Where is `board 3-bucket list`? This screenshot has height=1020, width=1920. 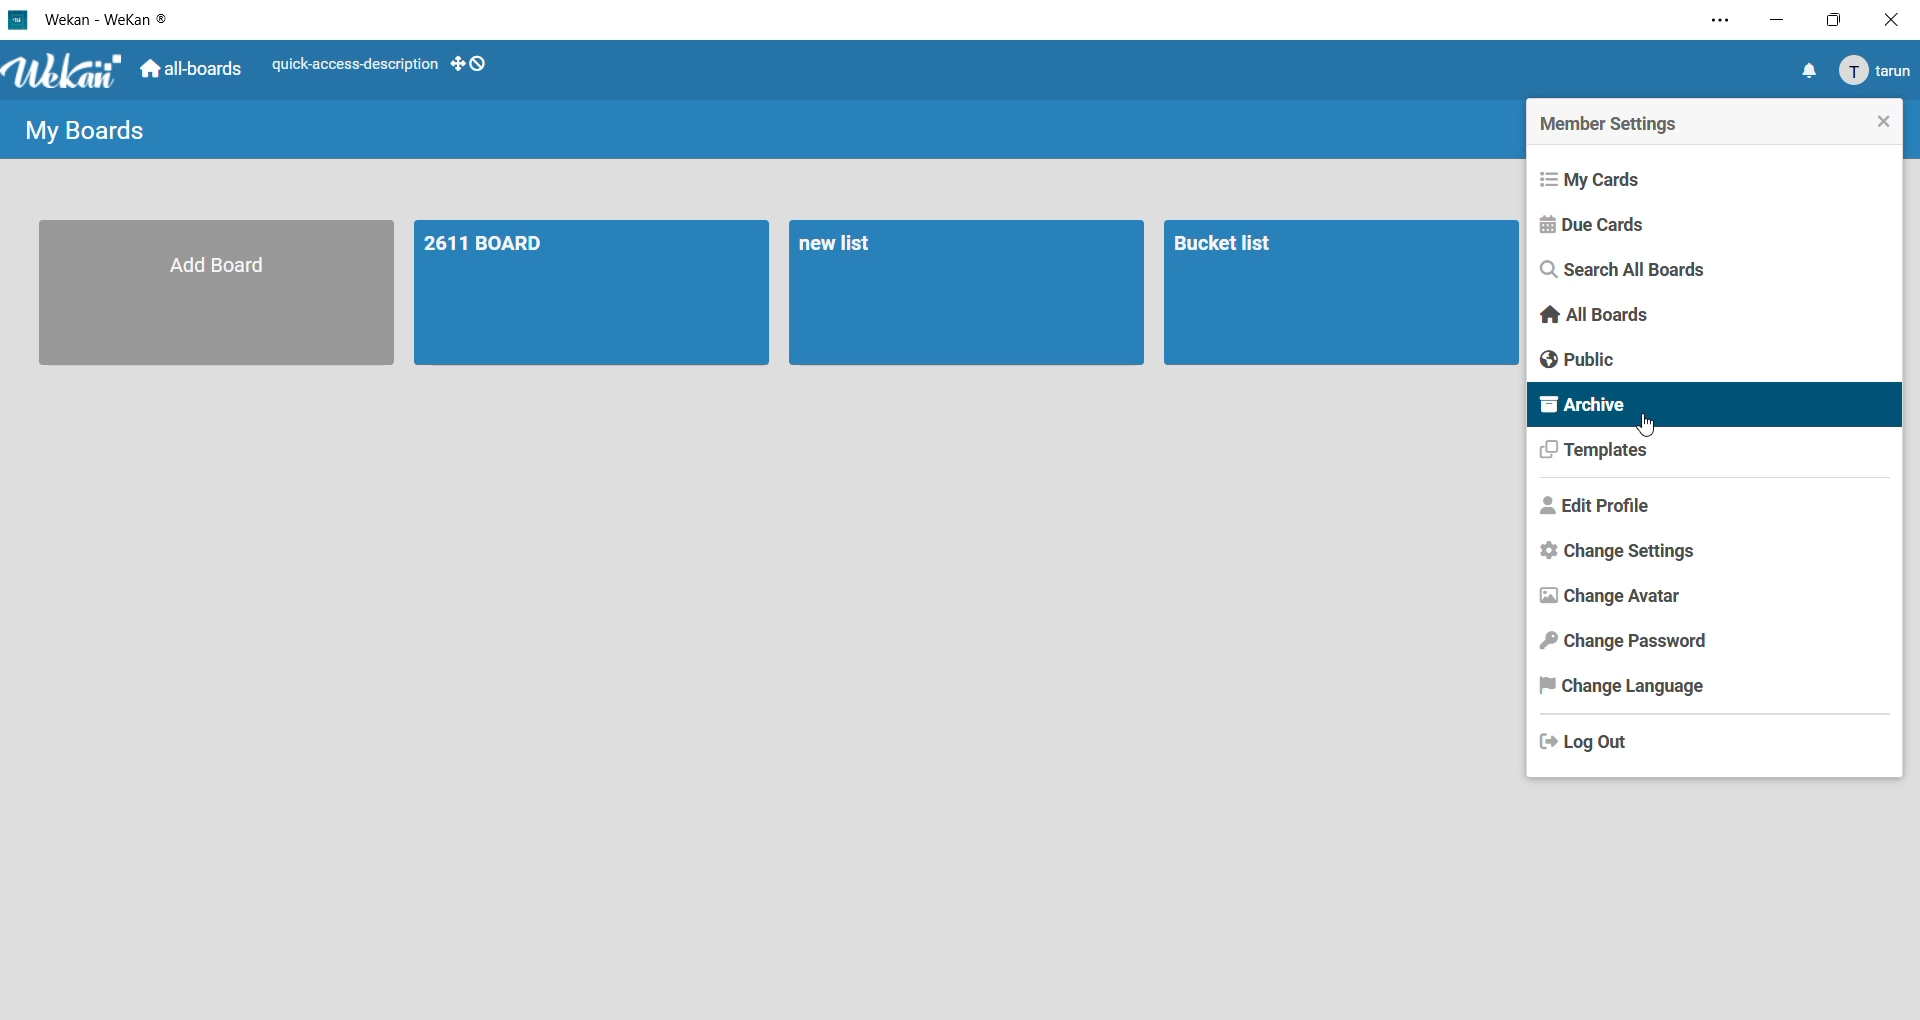 board 3-bucket list is located at coordinates (1342, 291).